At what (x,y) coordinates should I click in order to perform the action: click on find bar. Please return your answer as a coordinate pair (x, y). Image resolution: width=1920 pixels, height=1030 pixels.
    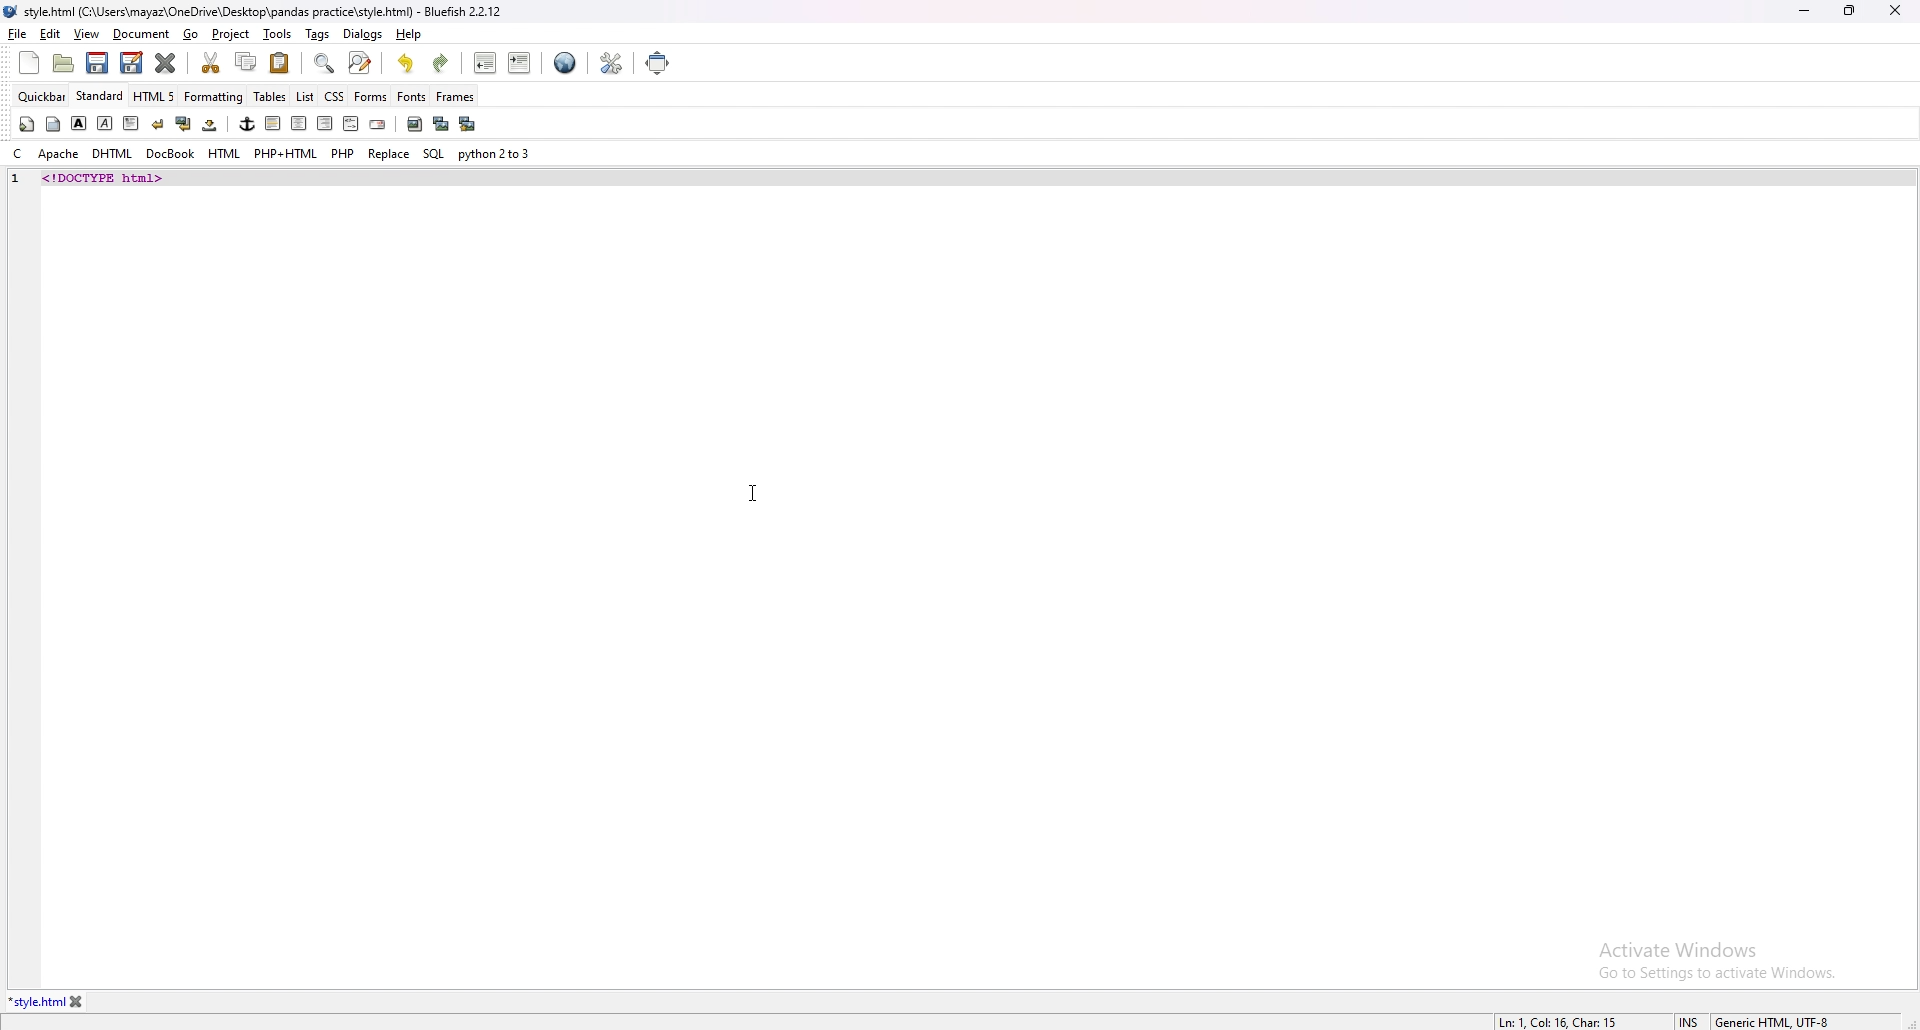
    Looking at the image, I should click on (325, 64).